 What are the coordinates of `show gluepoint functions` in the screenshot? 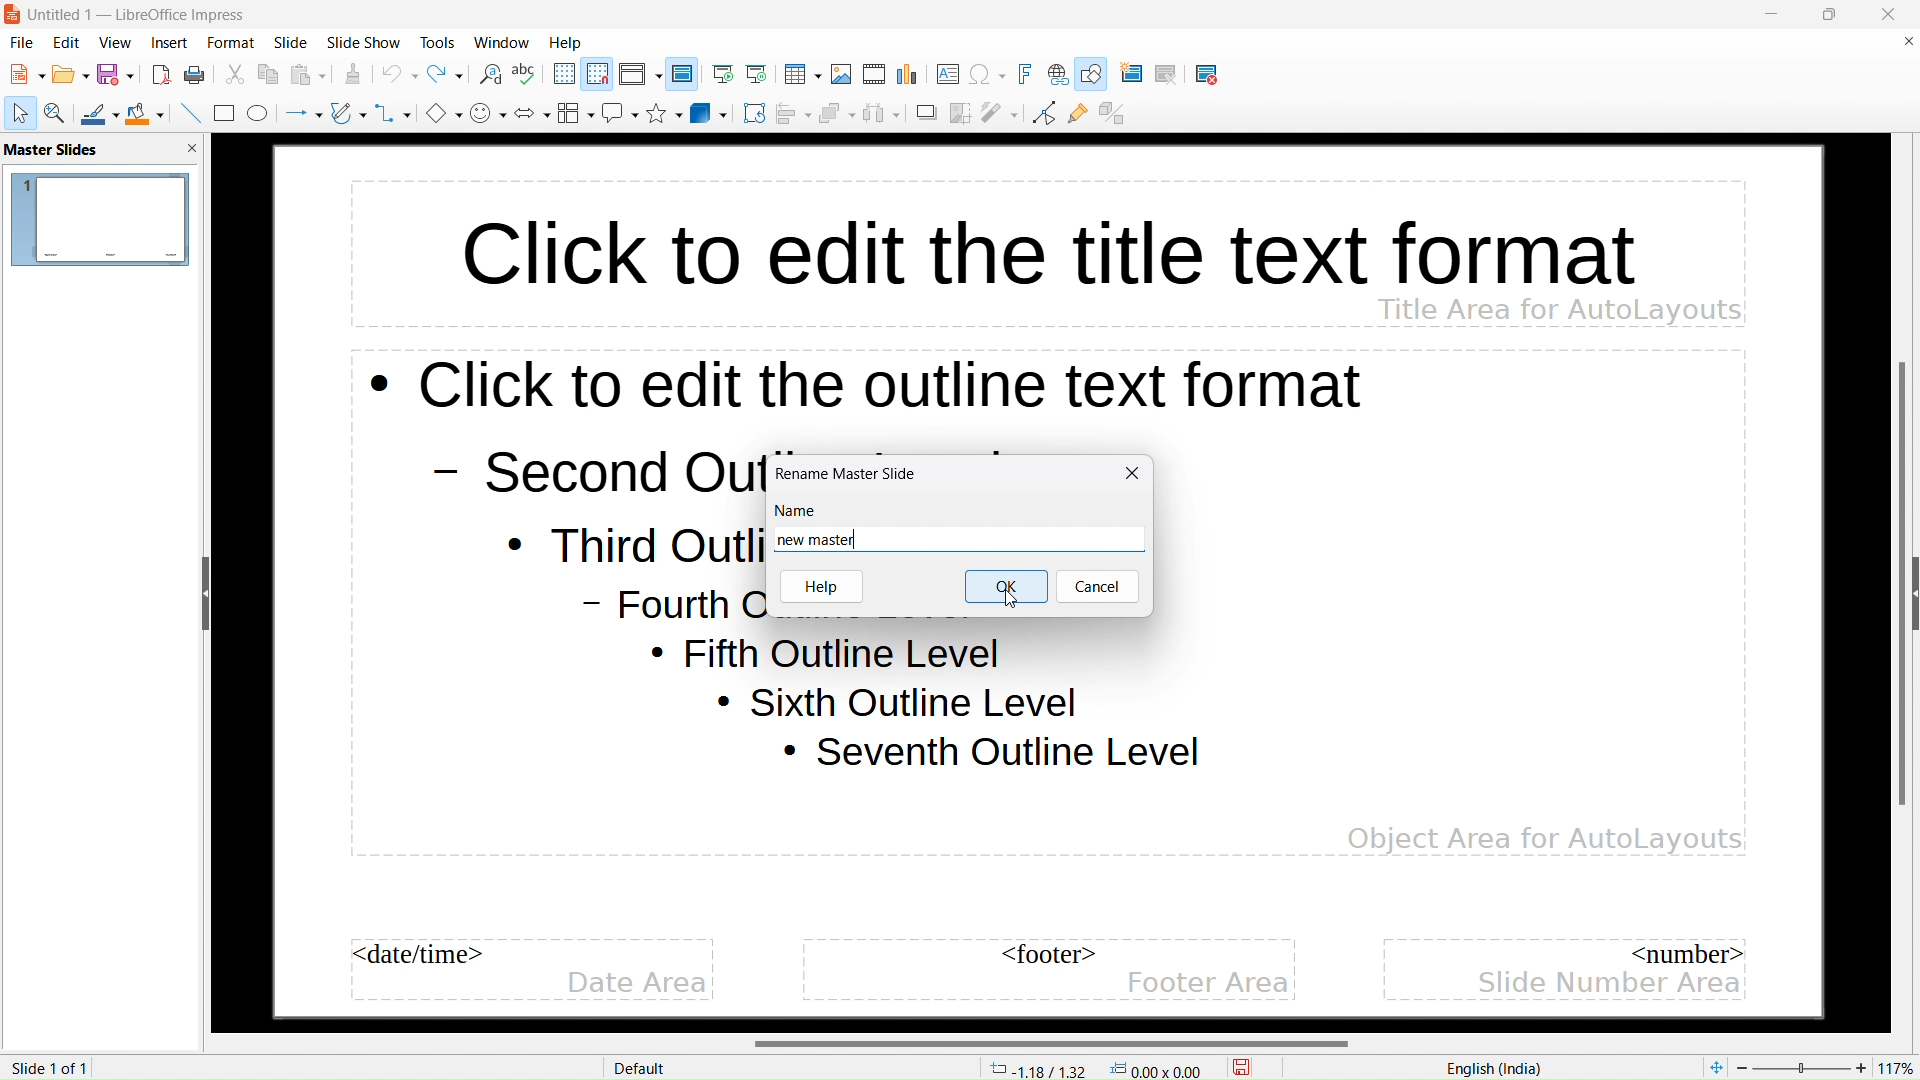 It's located at (1078, 113).